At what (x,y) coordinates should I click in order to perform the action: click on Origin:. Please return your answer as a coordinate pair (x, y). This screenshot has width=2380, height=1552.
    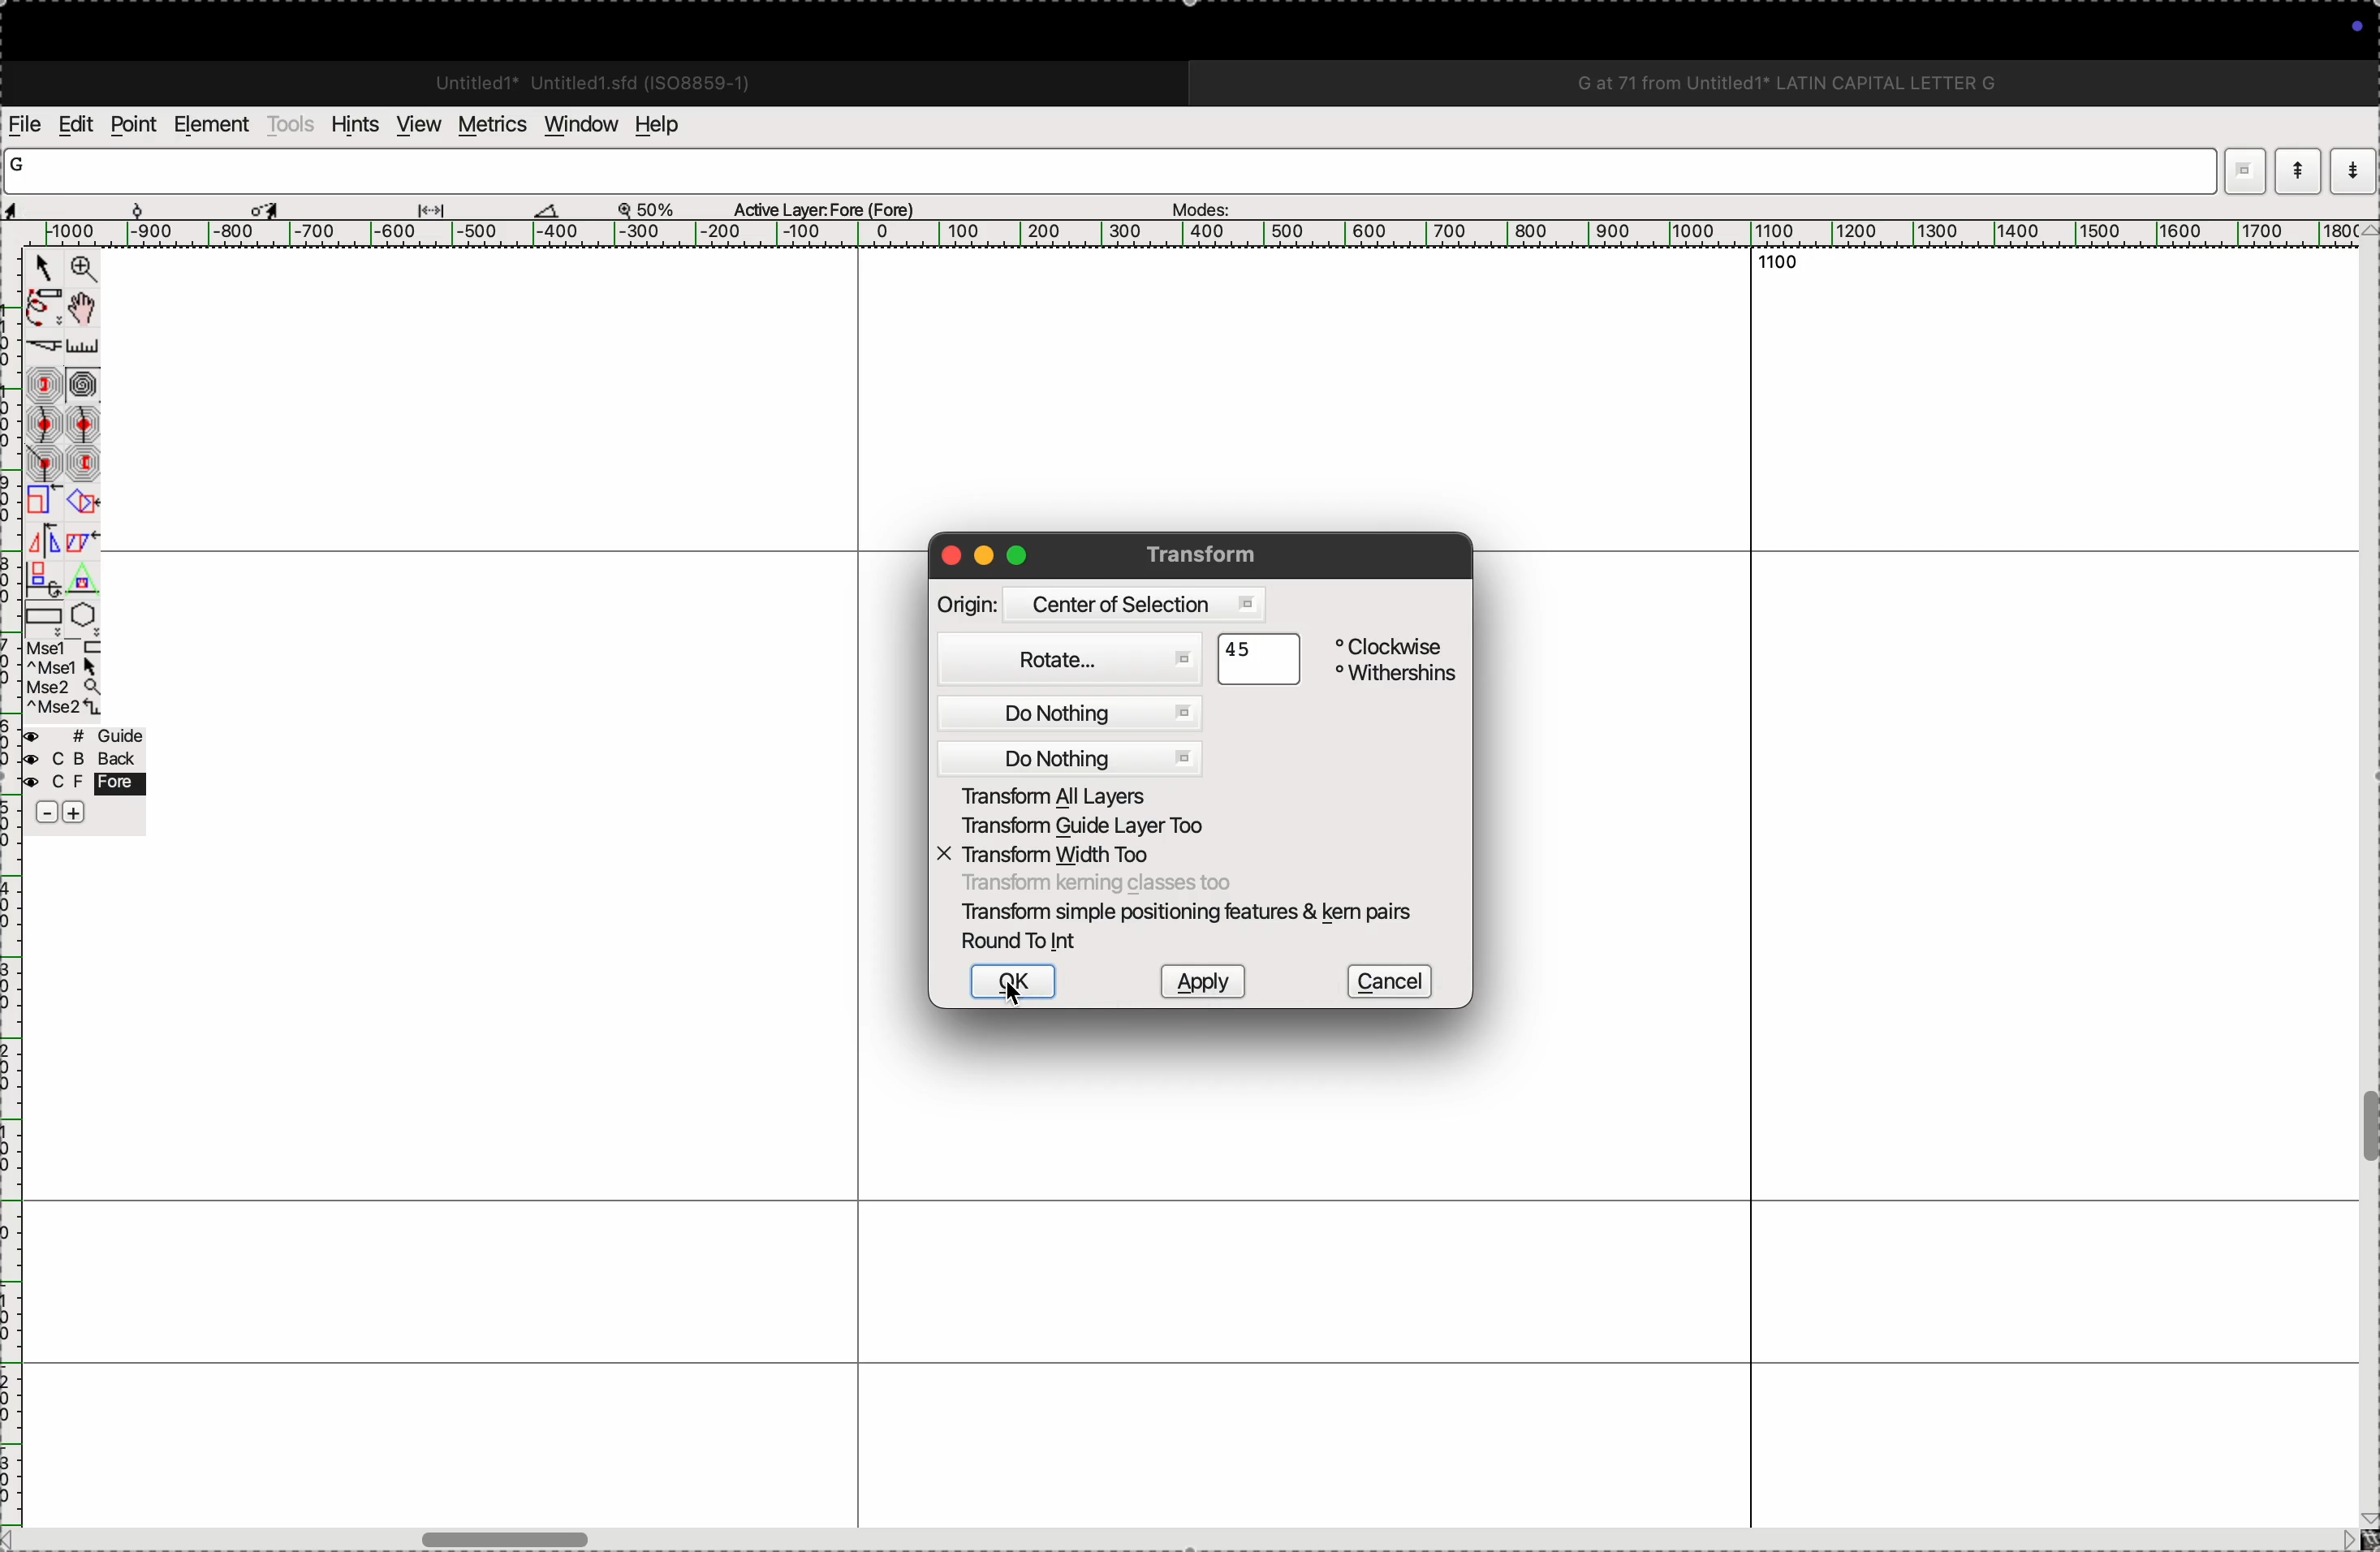
    Looking at the image, I should click on (969, 609).